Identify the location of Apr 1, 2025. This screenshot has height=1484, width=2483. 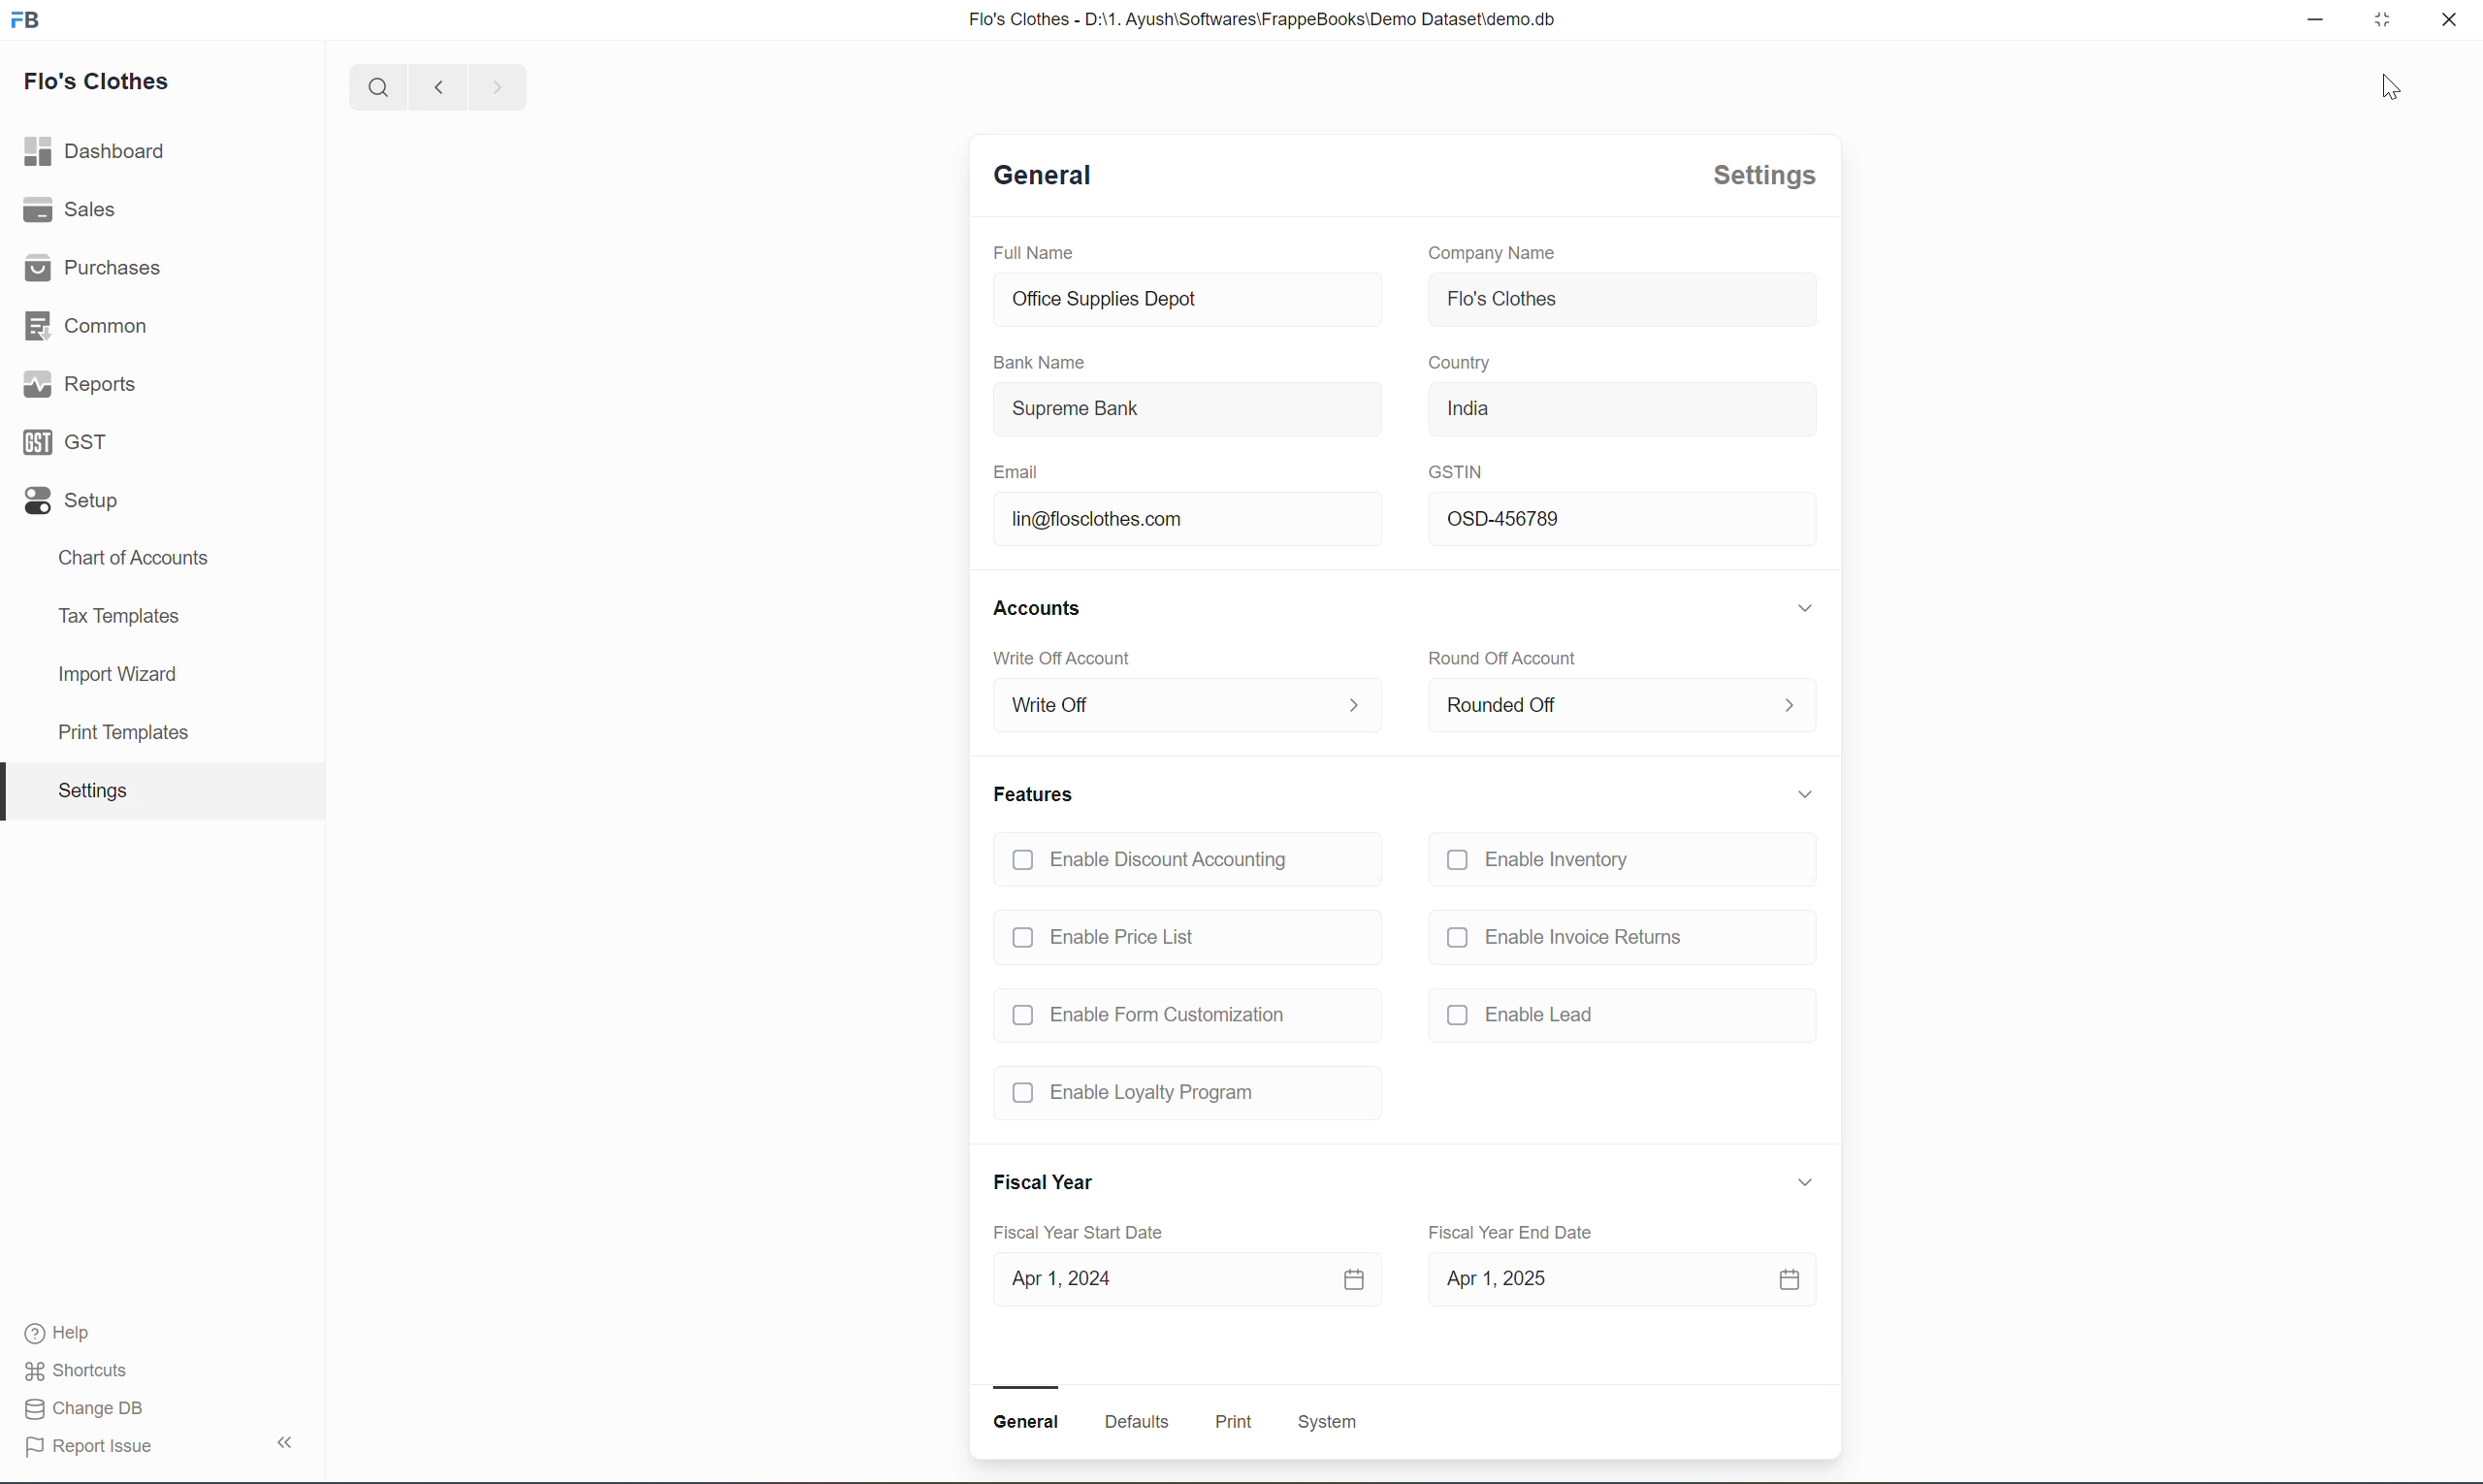
(1571, 1279).